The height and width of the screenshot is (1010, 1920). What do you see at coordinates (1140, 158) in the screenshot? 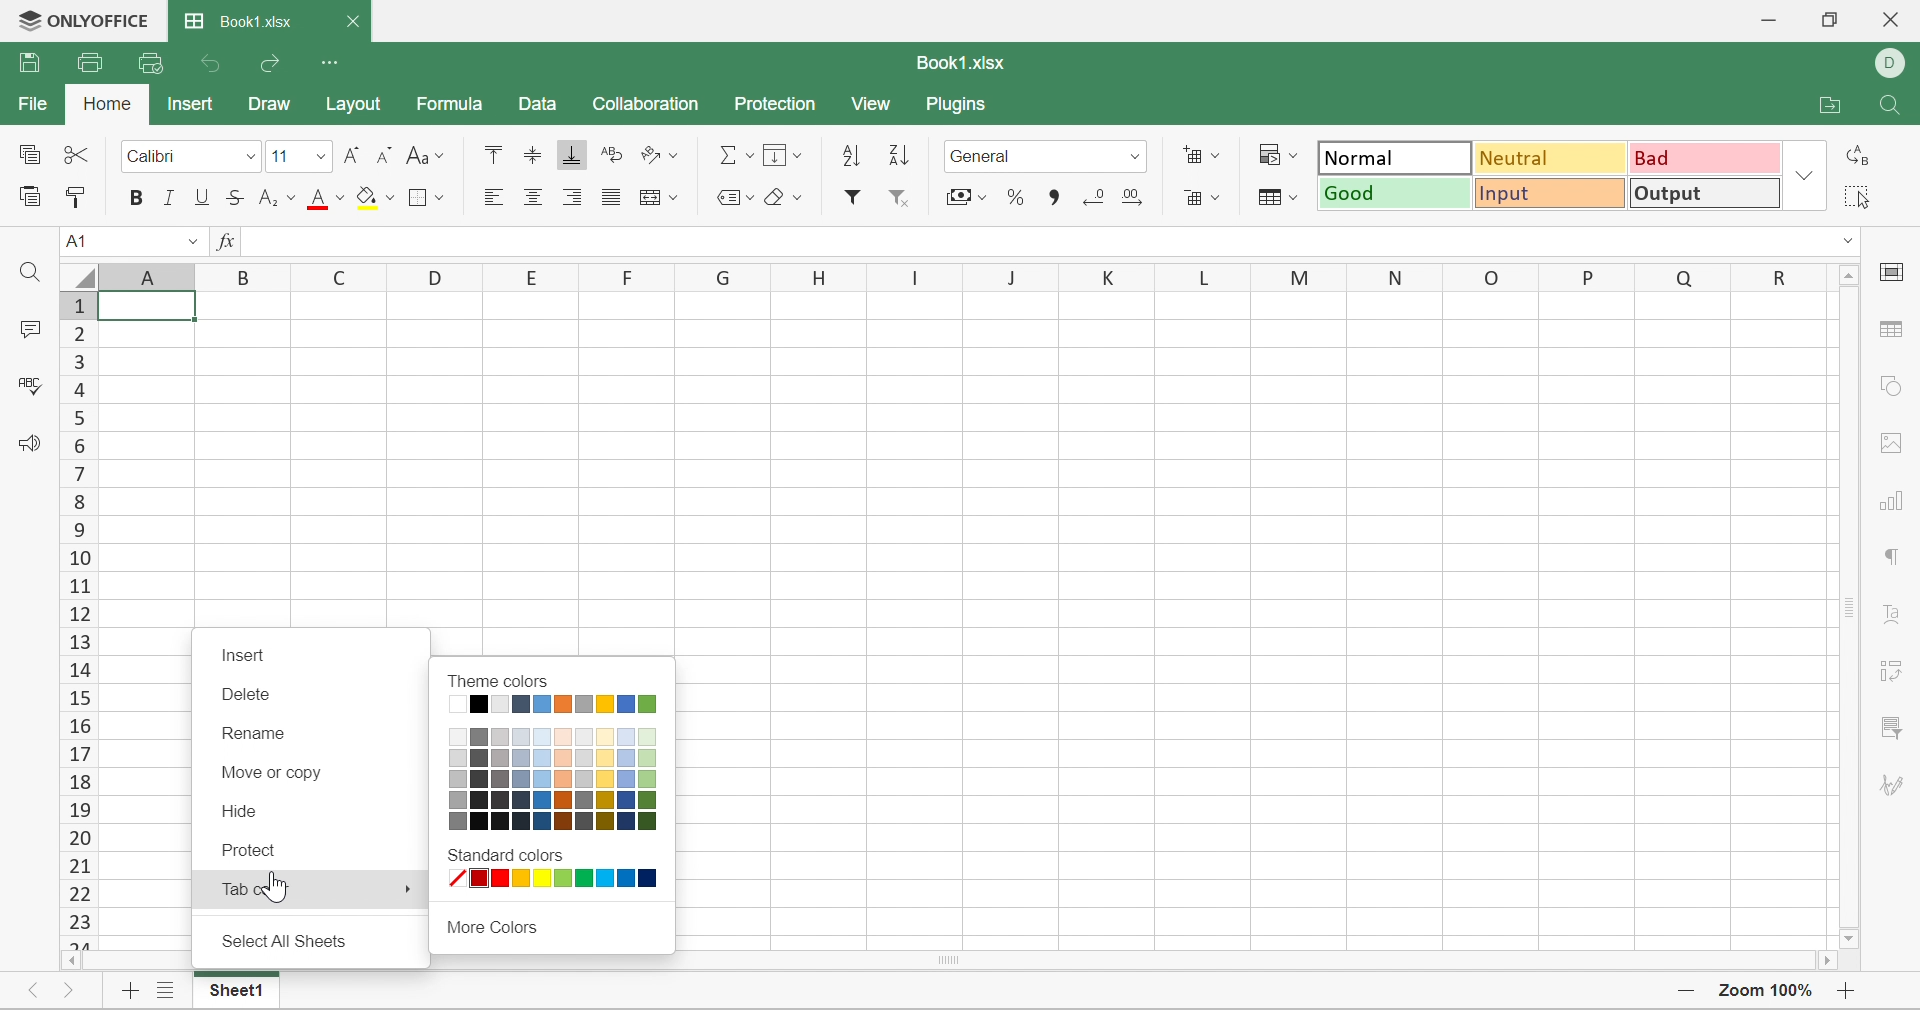
I see `Drop down` at bounding box center [1140, 158].